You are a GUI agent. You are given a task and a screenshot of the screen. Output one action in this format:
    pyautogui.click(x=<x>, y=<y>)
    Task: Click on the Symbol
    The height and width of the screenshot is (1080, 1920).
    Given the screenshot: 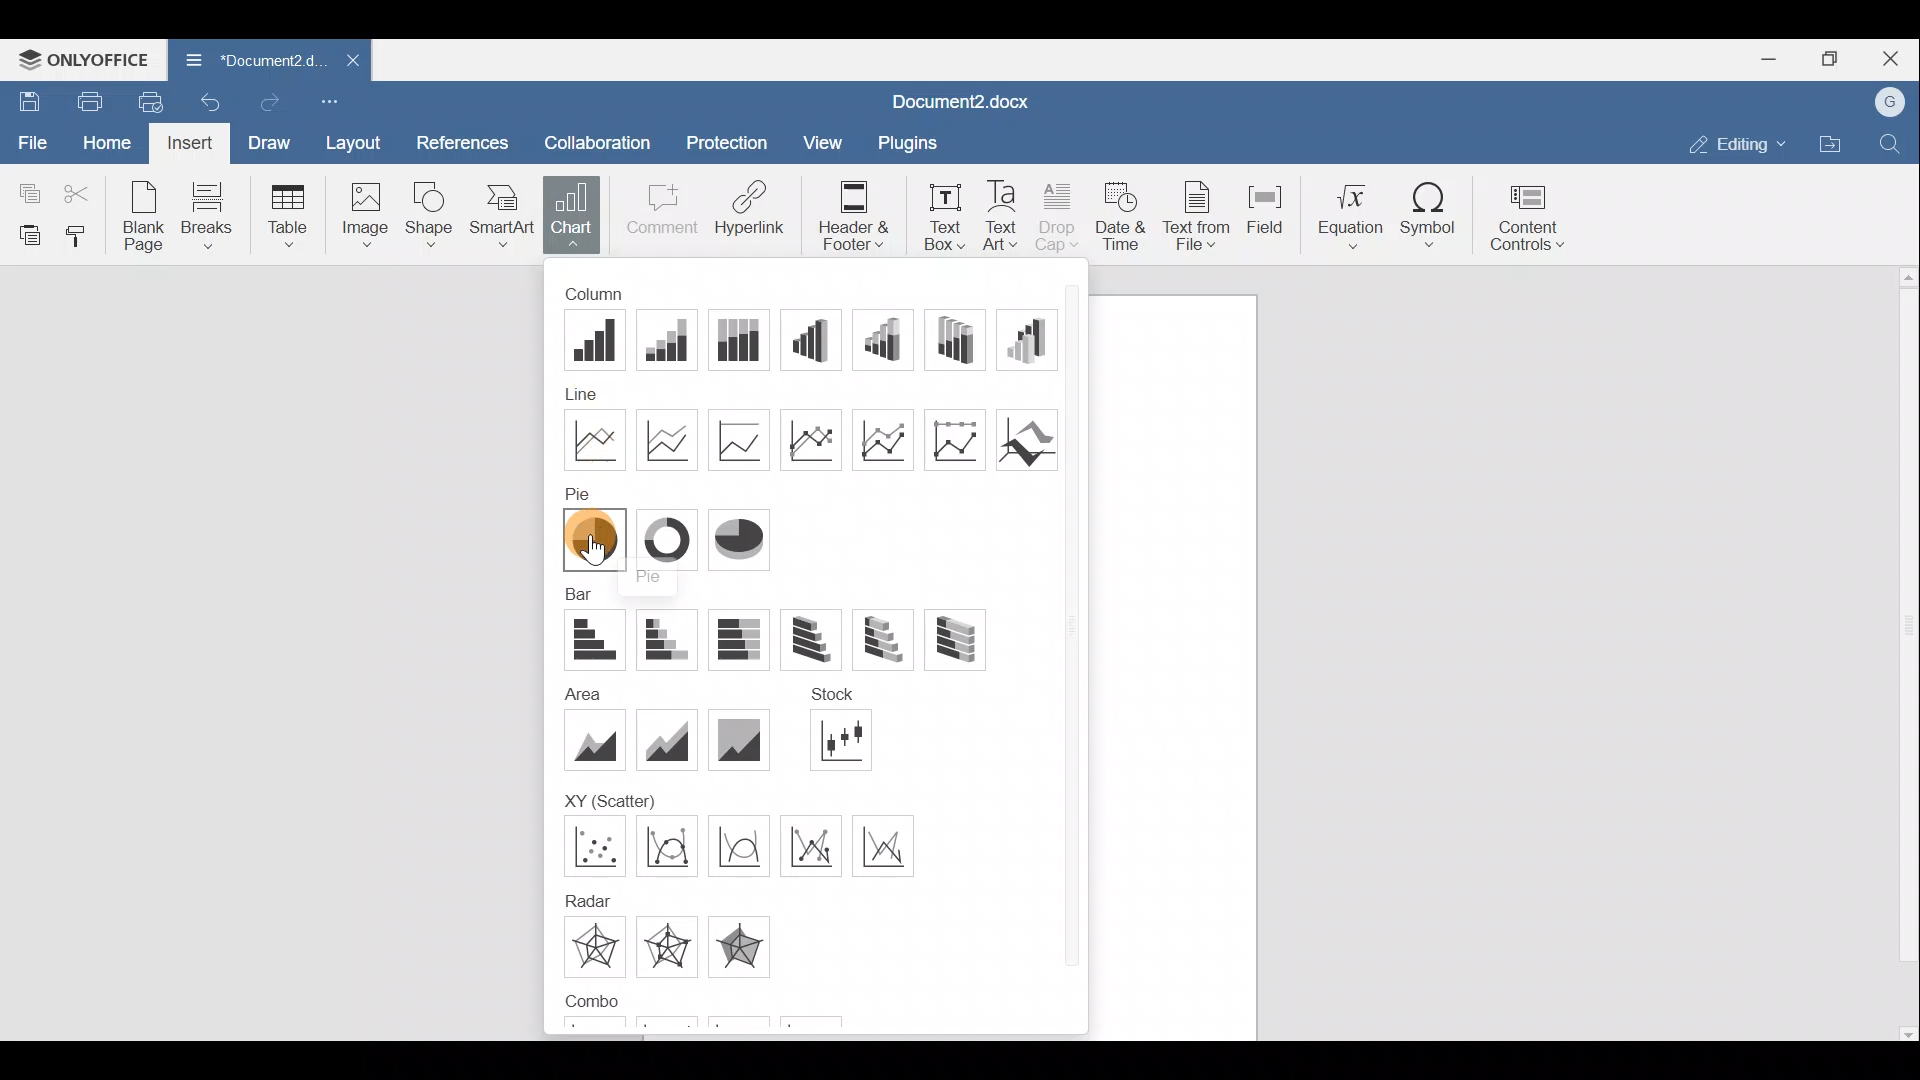 What is the action you would take?
    pyautogui.click(x=1435, y=215)
    